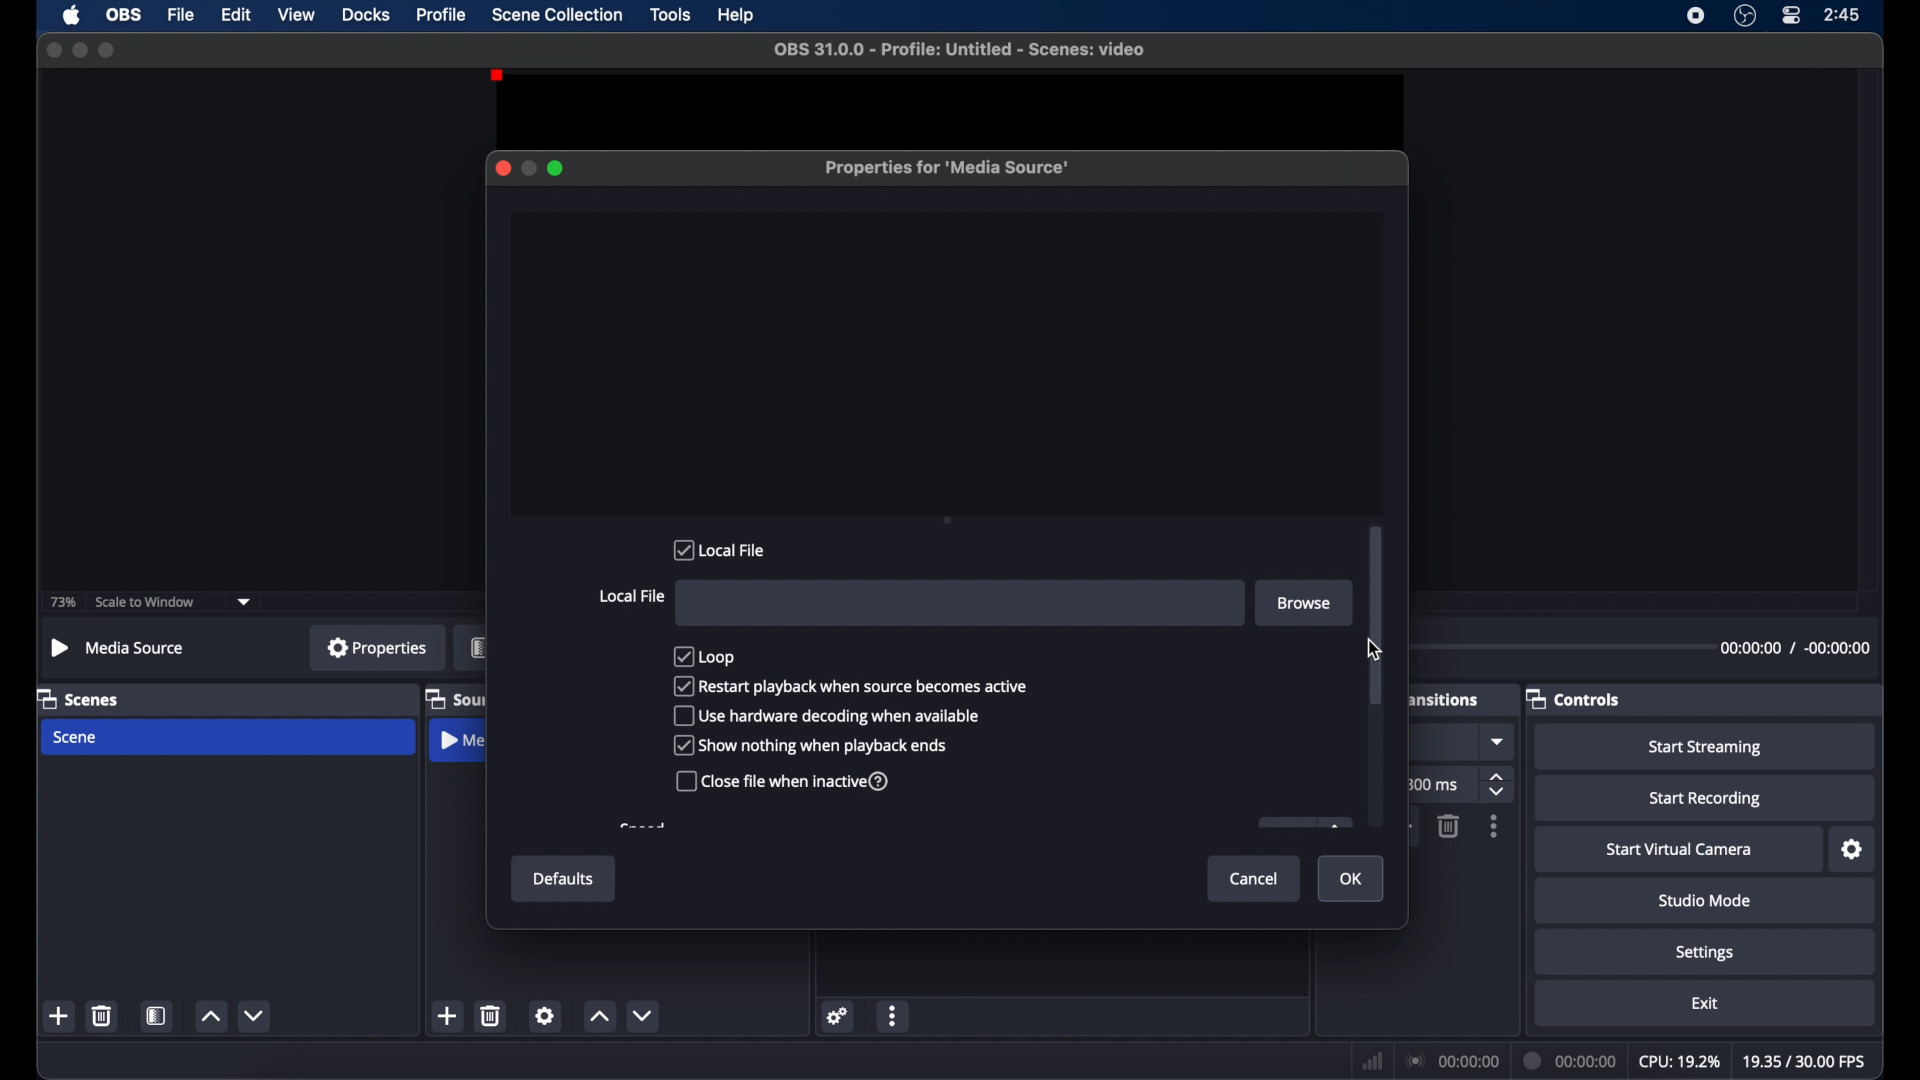  What do you see at coordinates (893, 1017) in the screenshot?
I see `moreoptions` at bounding box center [893, 1017].